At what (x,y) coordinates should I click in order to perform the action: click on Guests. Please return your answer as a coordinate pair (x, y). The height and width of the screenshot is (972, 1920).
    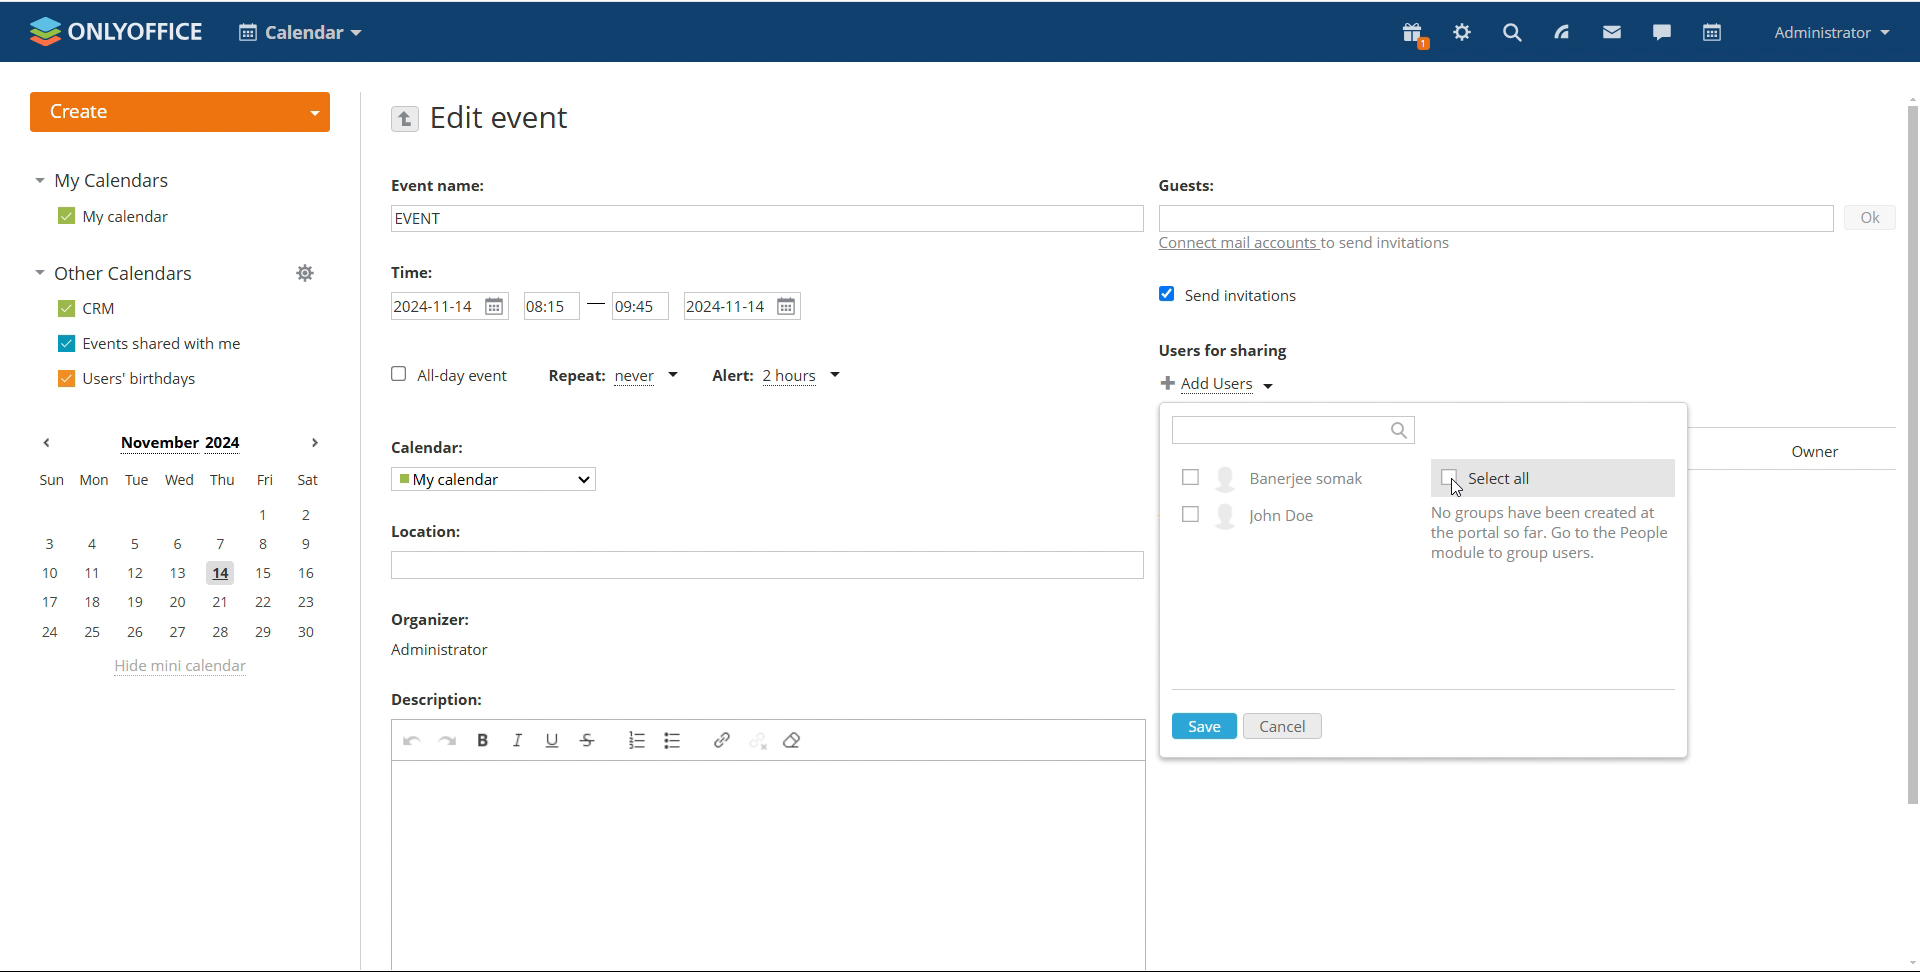
    Looking at the image, I should click on (1190, 185).